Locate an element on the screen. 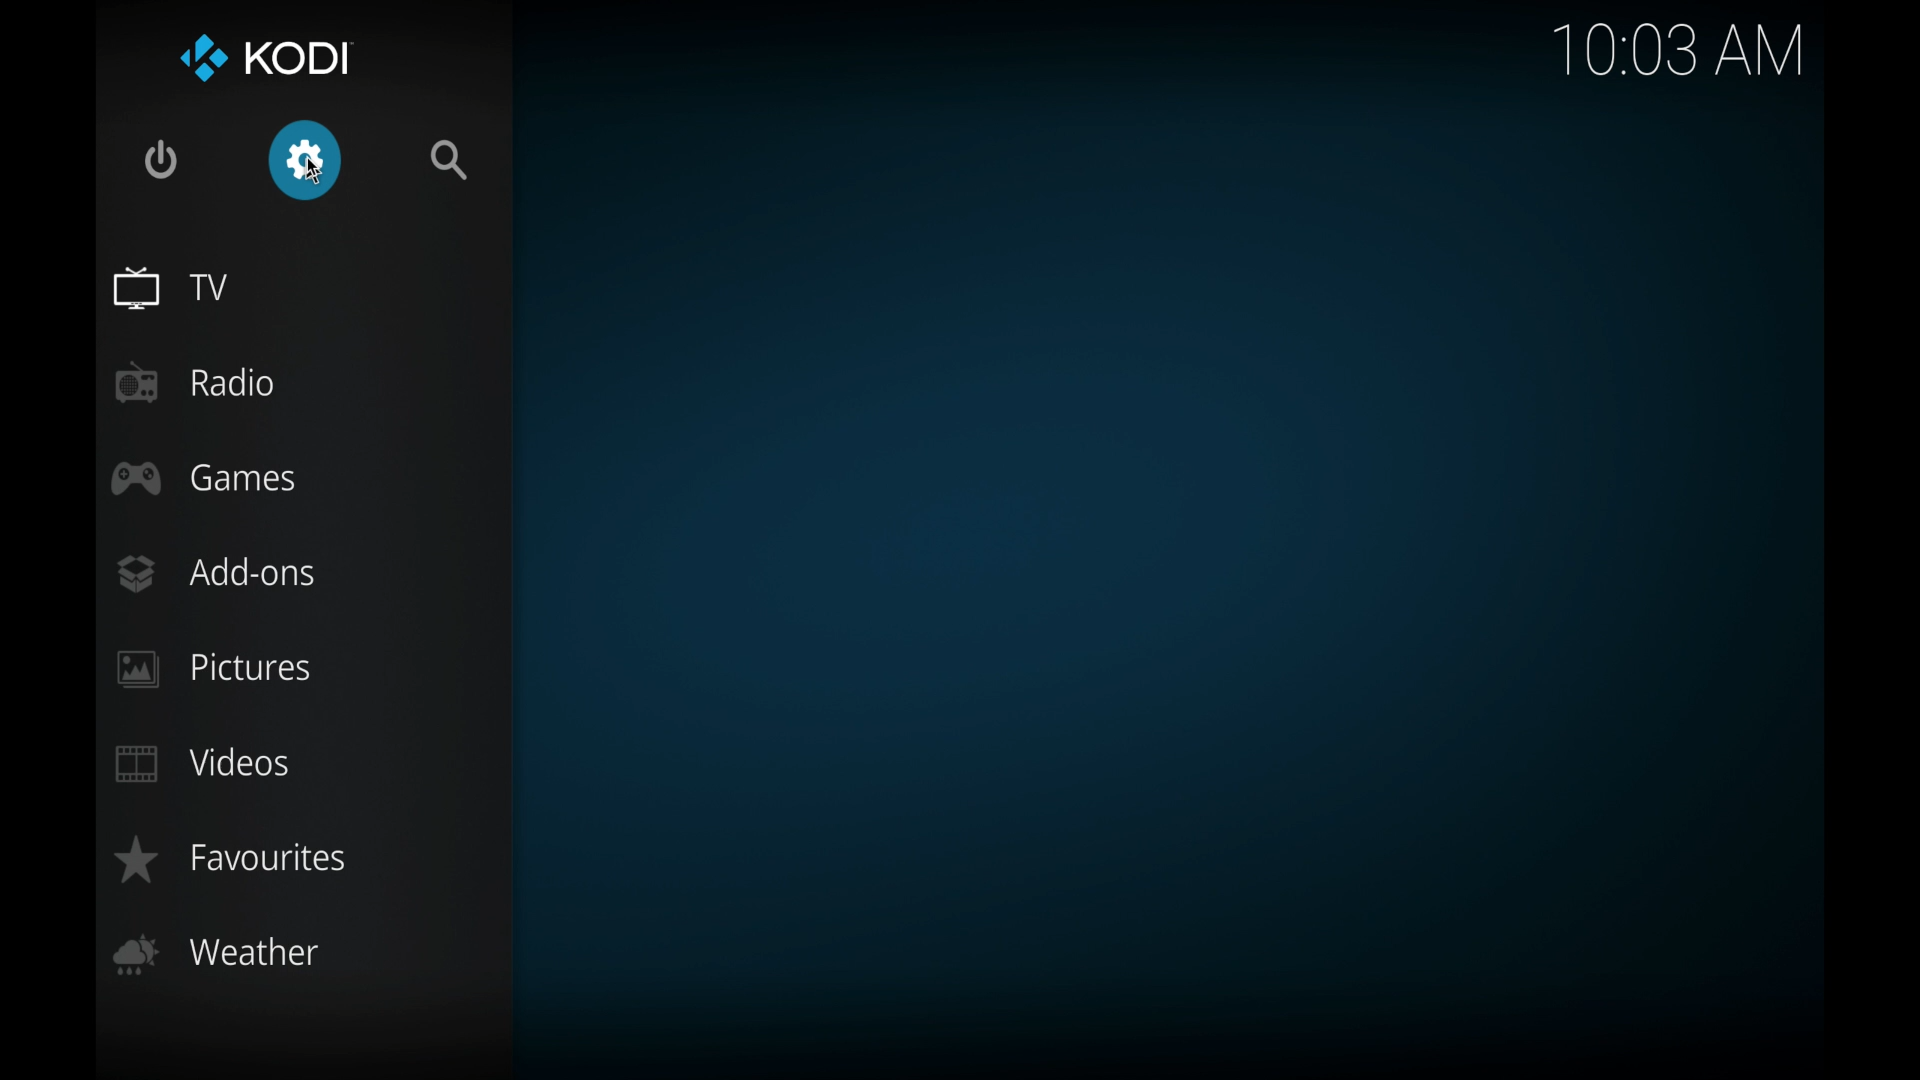  radio is located at coordinates (196, 383).